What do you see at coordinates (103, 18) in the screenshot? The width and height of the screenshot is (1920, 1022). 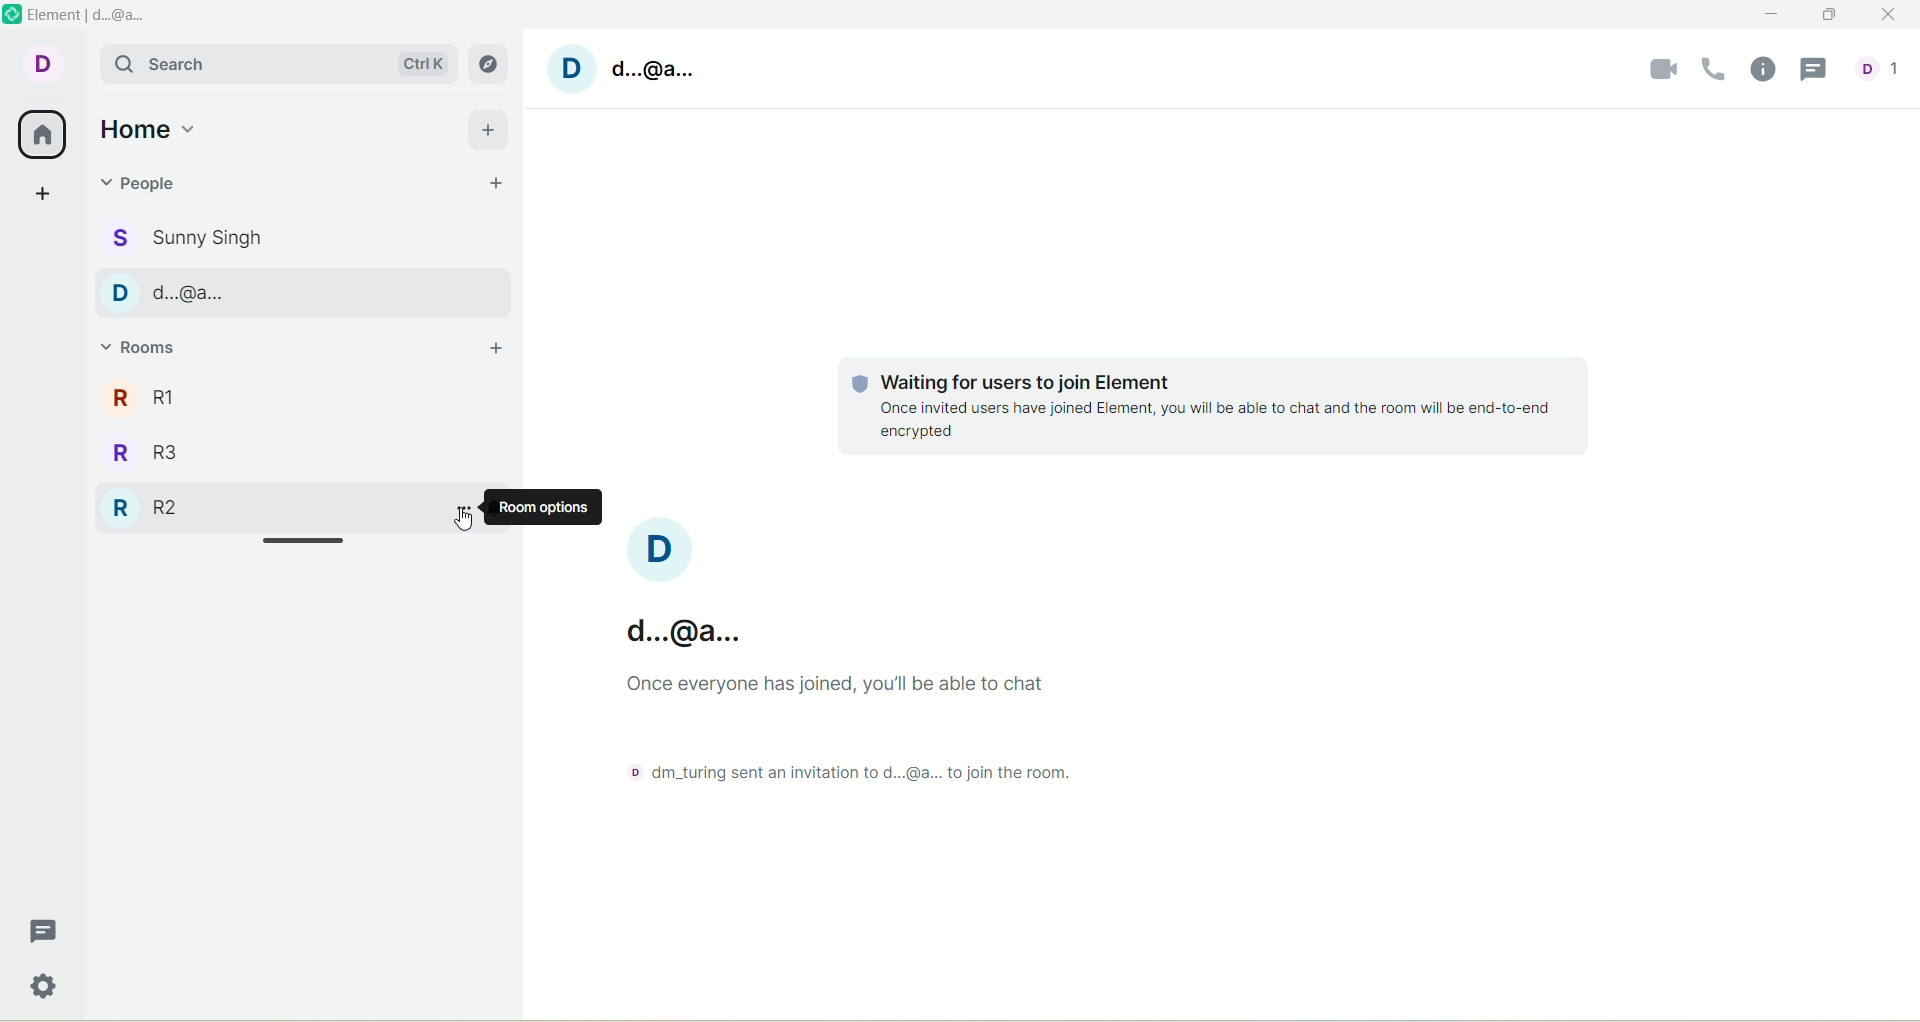 I see `element` at bounding box center [103, 18].